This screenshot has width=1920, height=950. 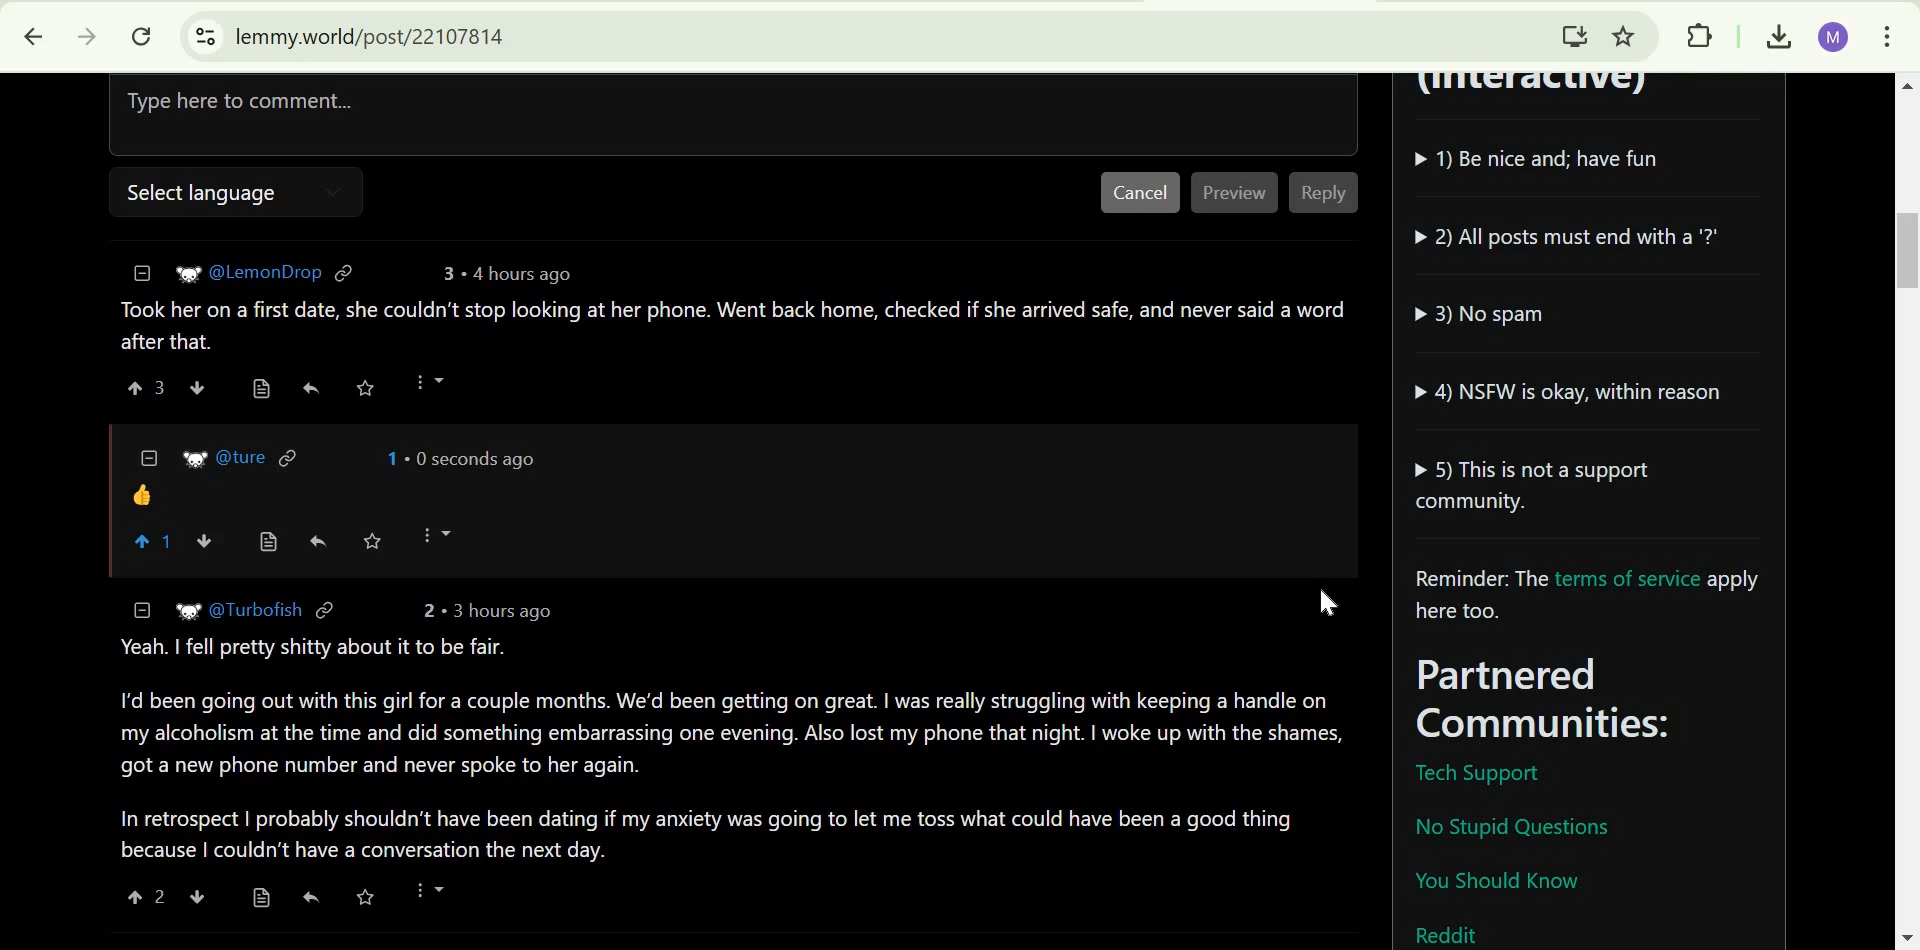 I want to click on downvote, so click(x=207, y=540).